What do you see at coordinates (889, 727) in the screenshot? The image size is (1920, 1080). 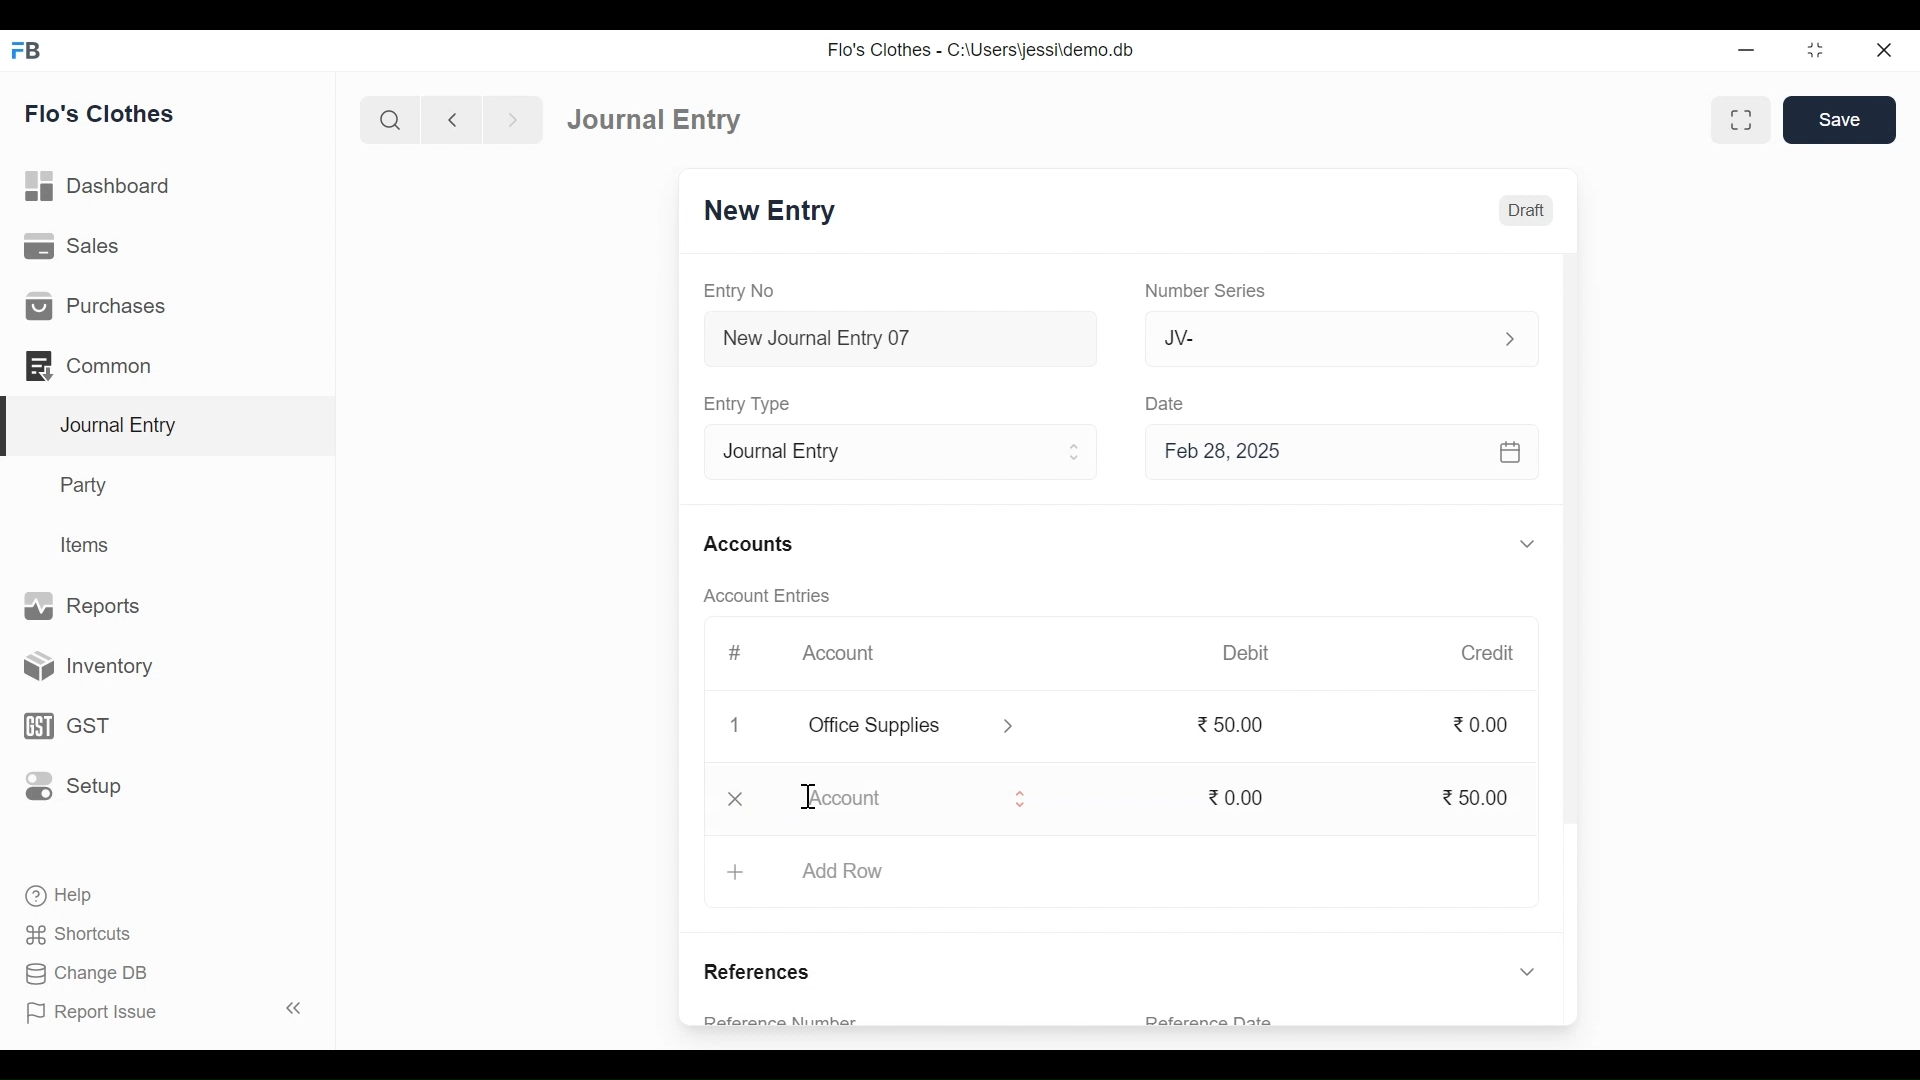 I see `Office Supplies` at bounding box center [889, 727].